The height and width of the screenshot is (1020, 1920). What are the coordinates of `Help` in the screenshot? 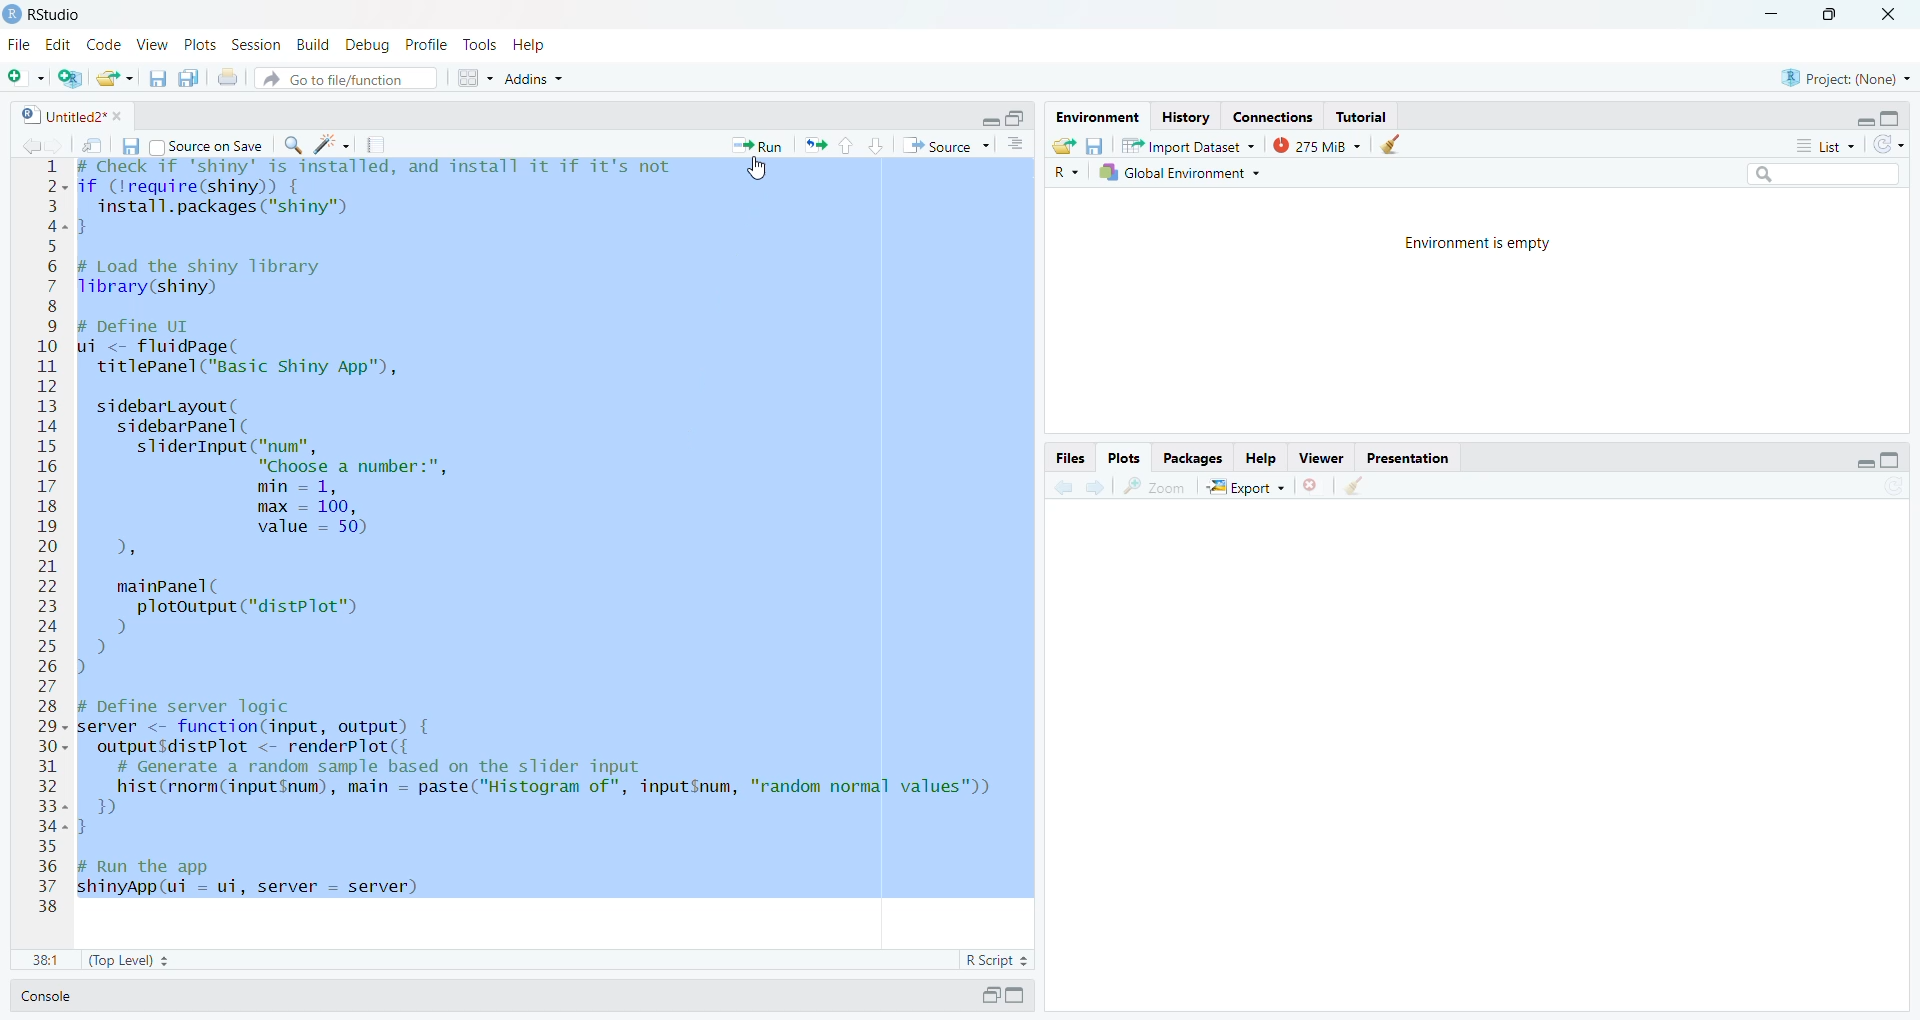 It's located at (1260, 459).